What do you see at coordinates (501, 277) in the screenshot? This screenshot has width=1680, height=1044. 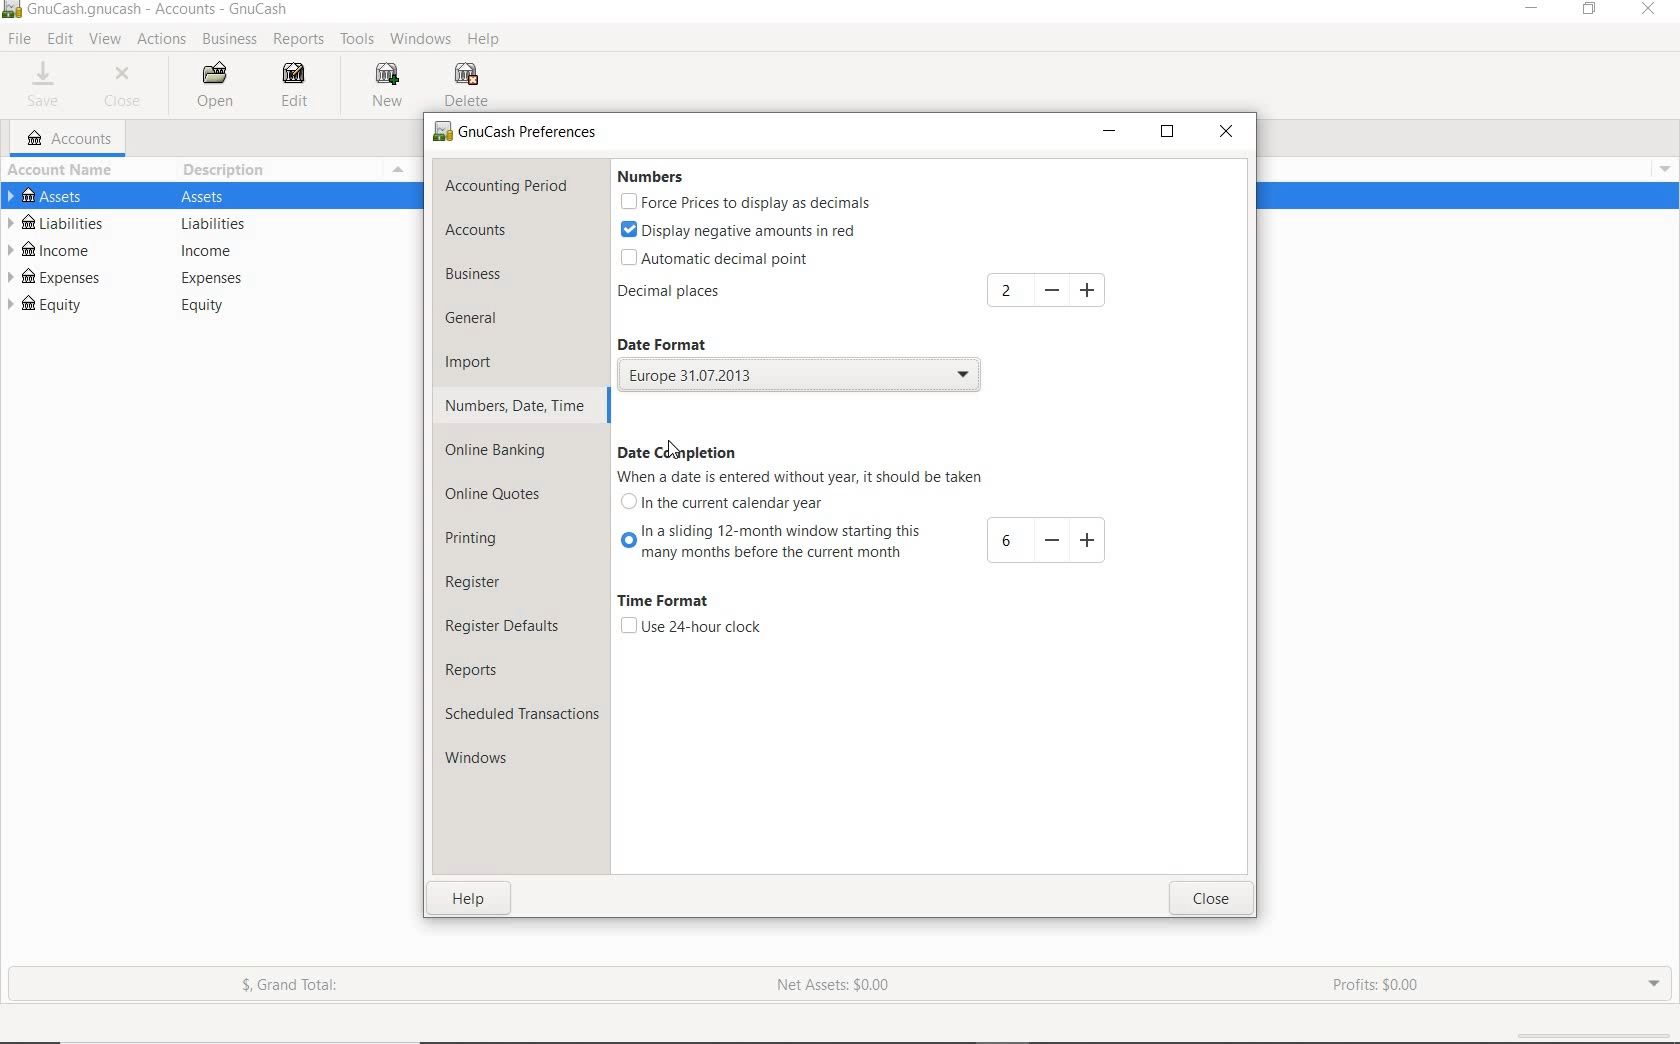 I see `business` at bounding box center [501, 277].